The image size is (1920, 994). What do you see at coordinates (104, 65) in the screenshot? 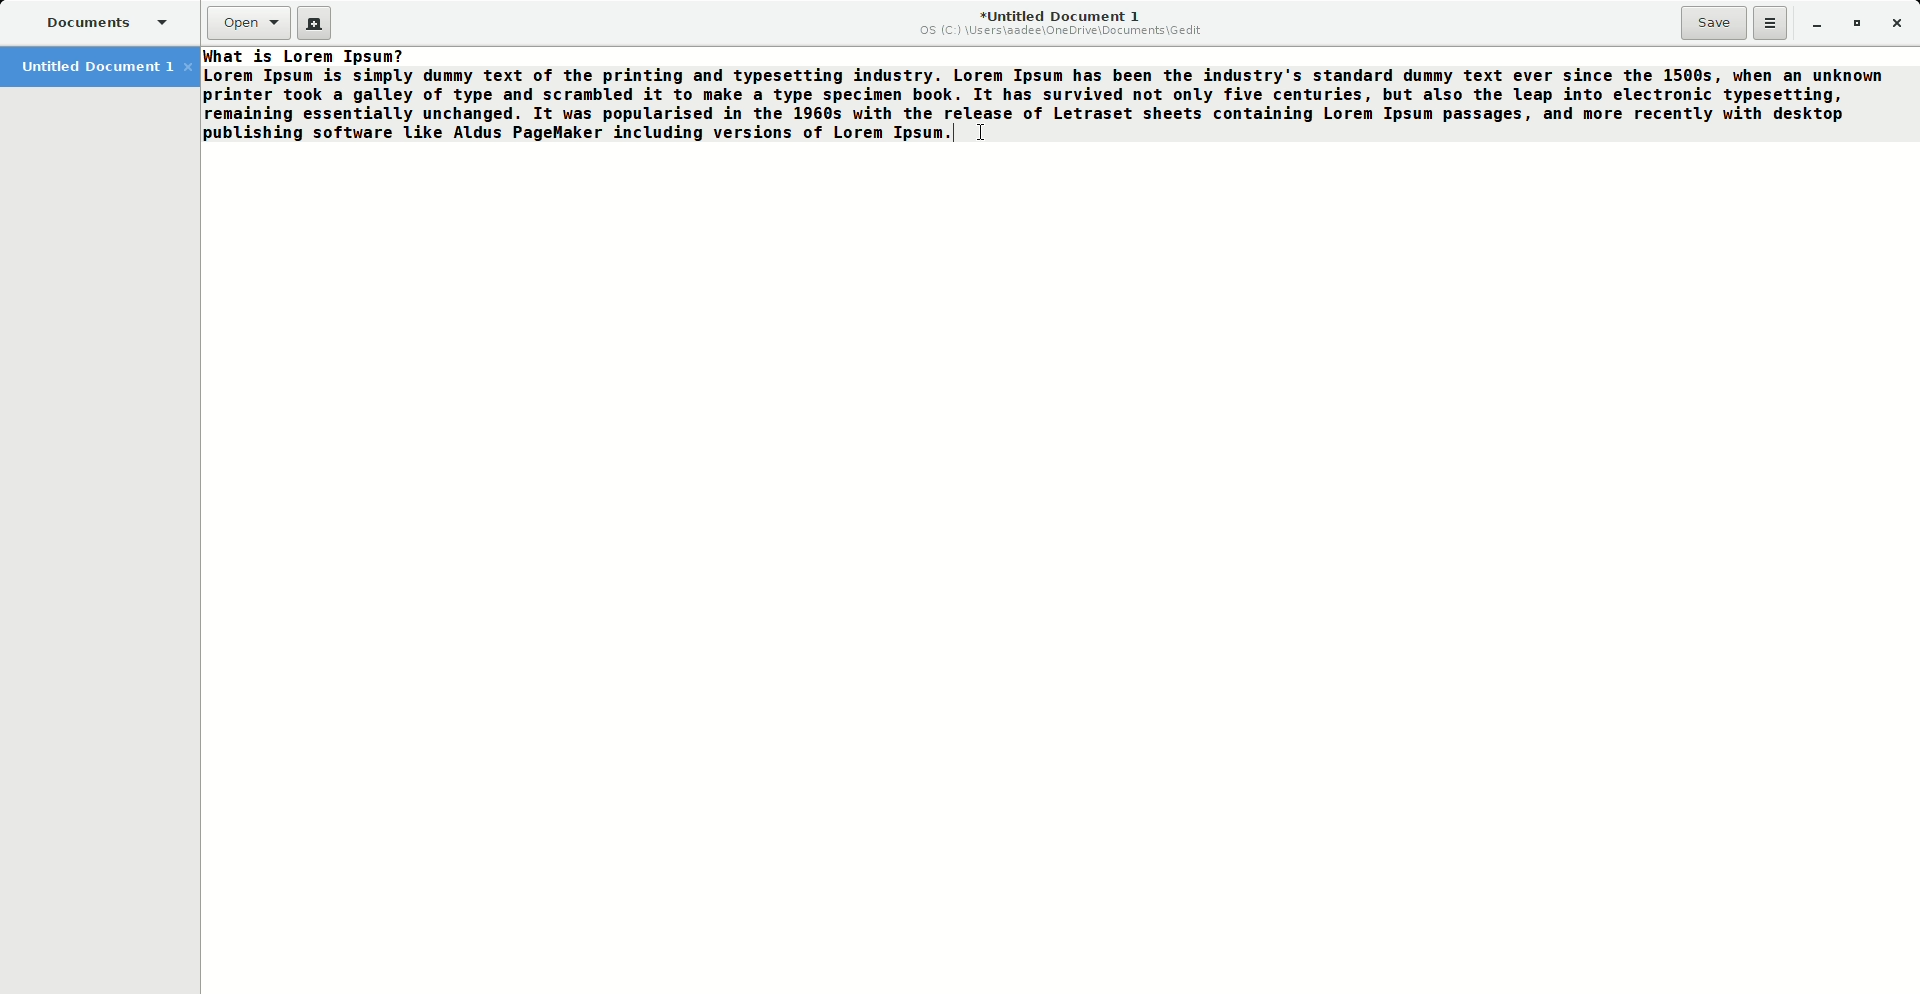
I see `Untitled Document` at bounding box center [104, 65].